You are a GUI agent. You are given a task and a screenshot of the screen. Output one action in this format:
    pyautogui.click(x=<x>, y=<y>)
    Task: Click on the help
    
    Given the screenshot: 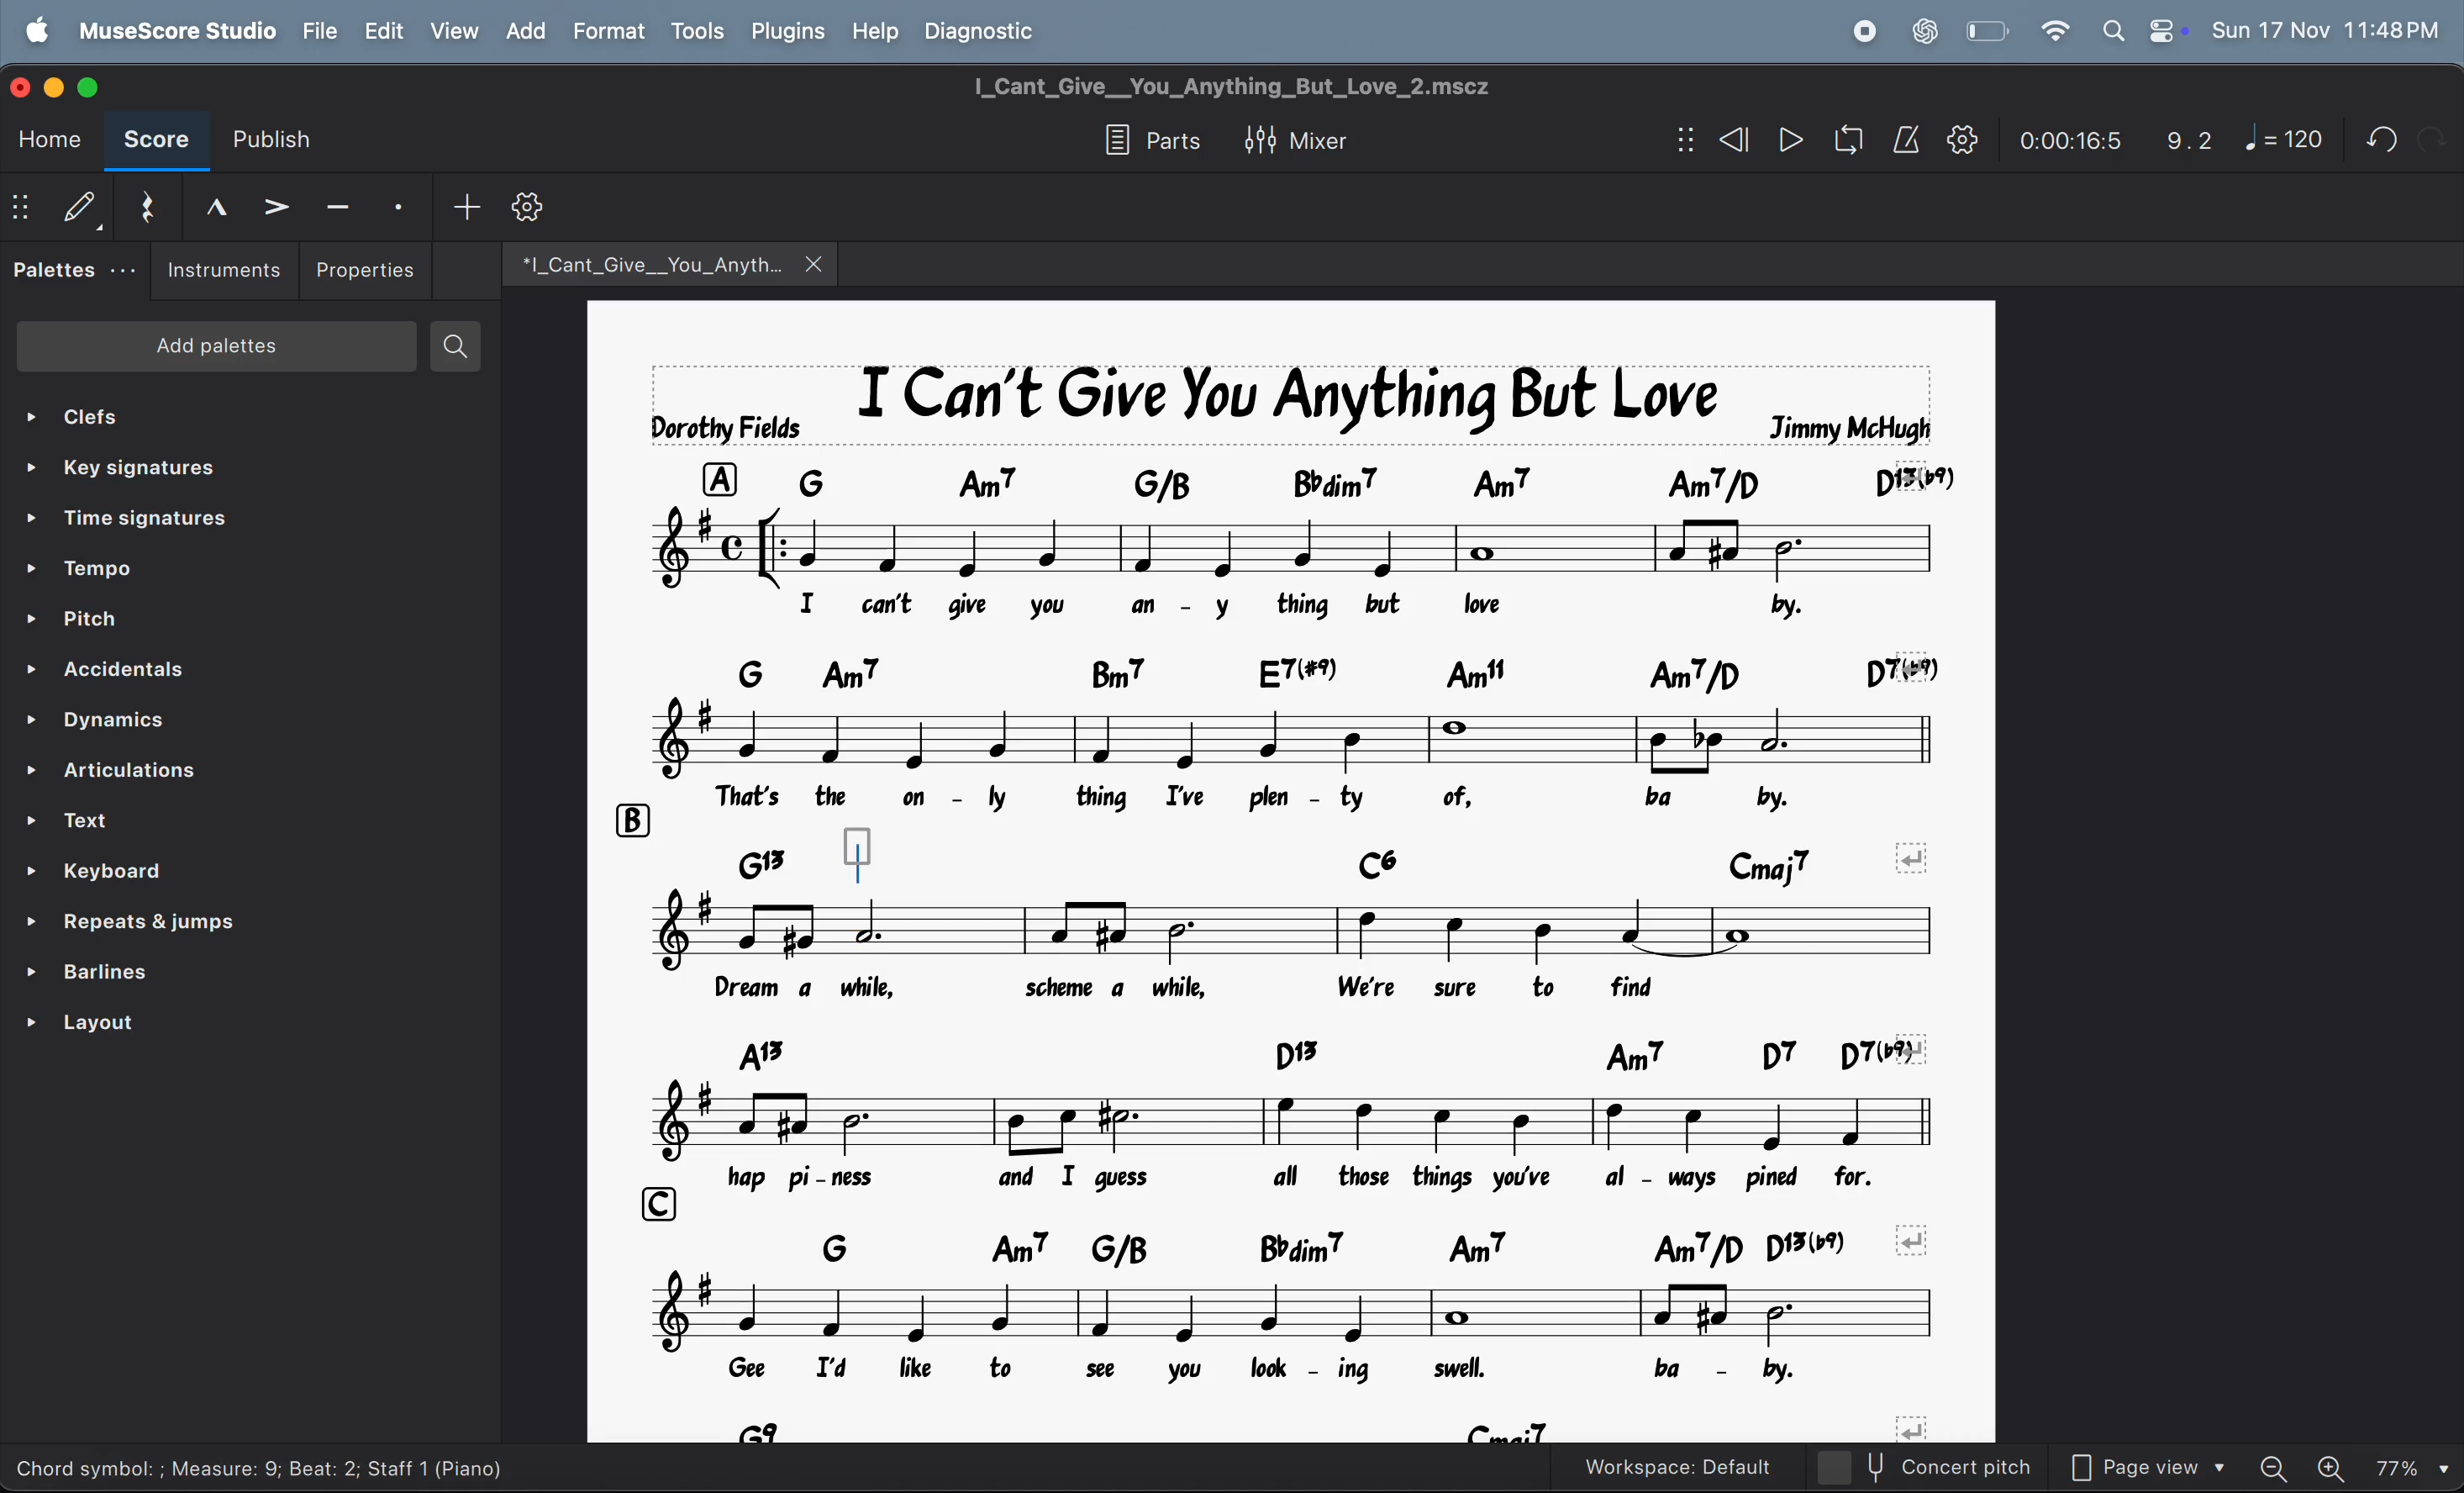 What is the action you would take?
    pyautogui.click(x=877, y=31)
    